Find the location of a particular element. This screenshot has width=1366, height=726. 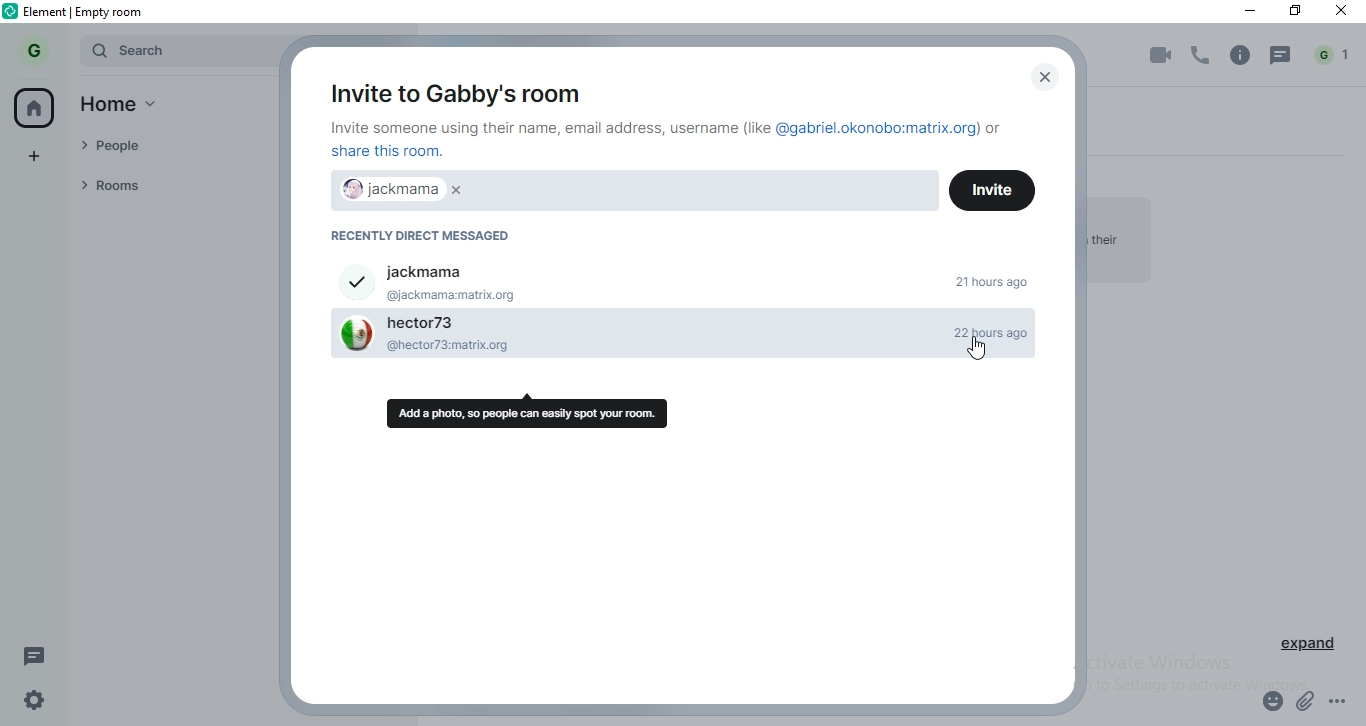

expand is located at coordinates (1310, 647).